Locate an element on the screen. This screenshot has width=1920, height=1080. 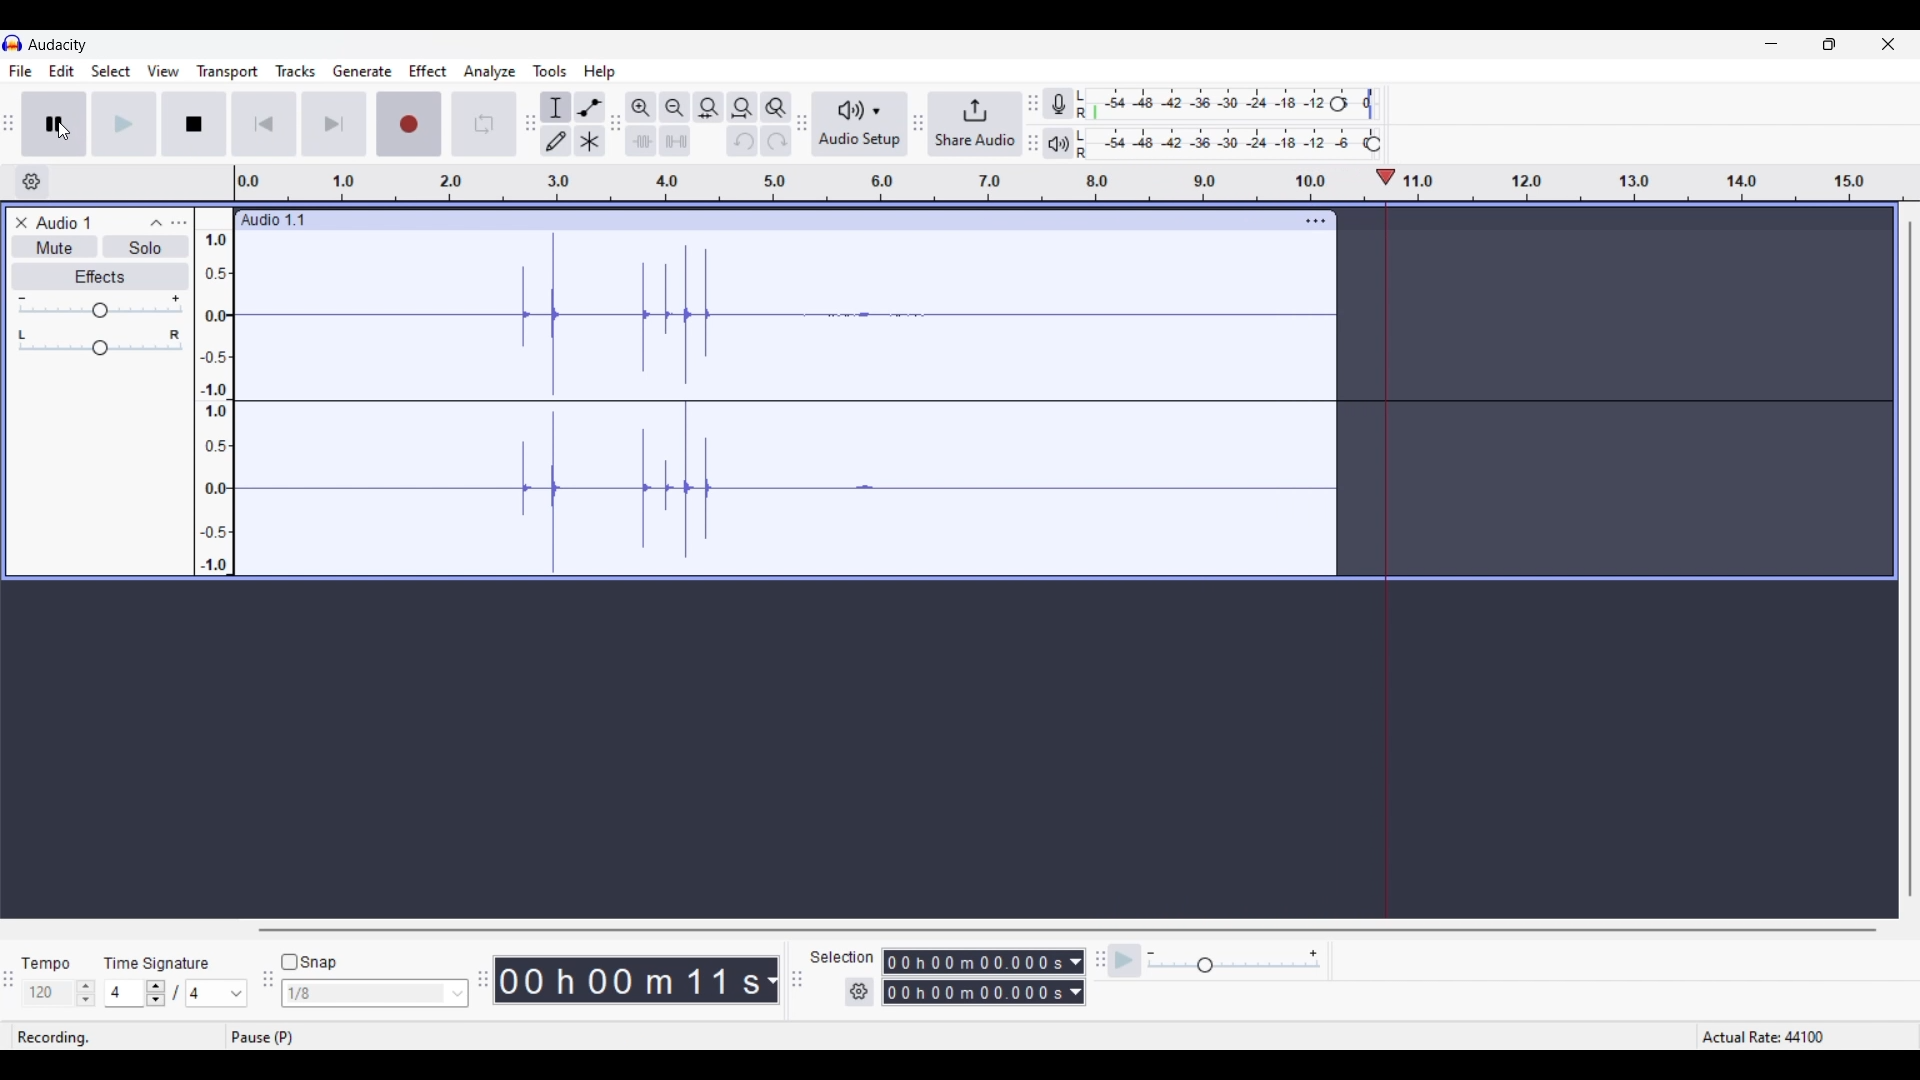
Collapse is located at coordinates (156, 223).